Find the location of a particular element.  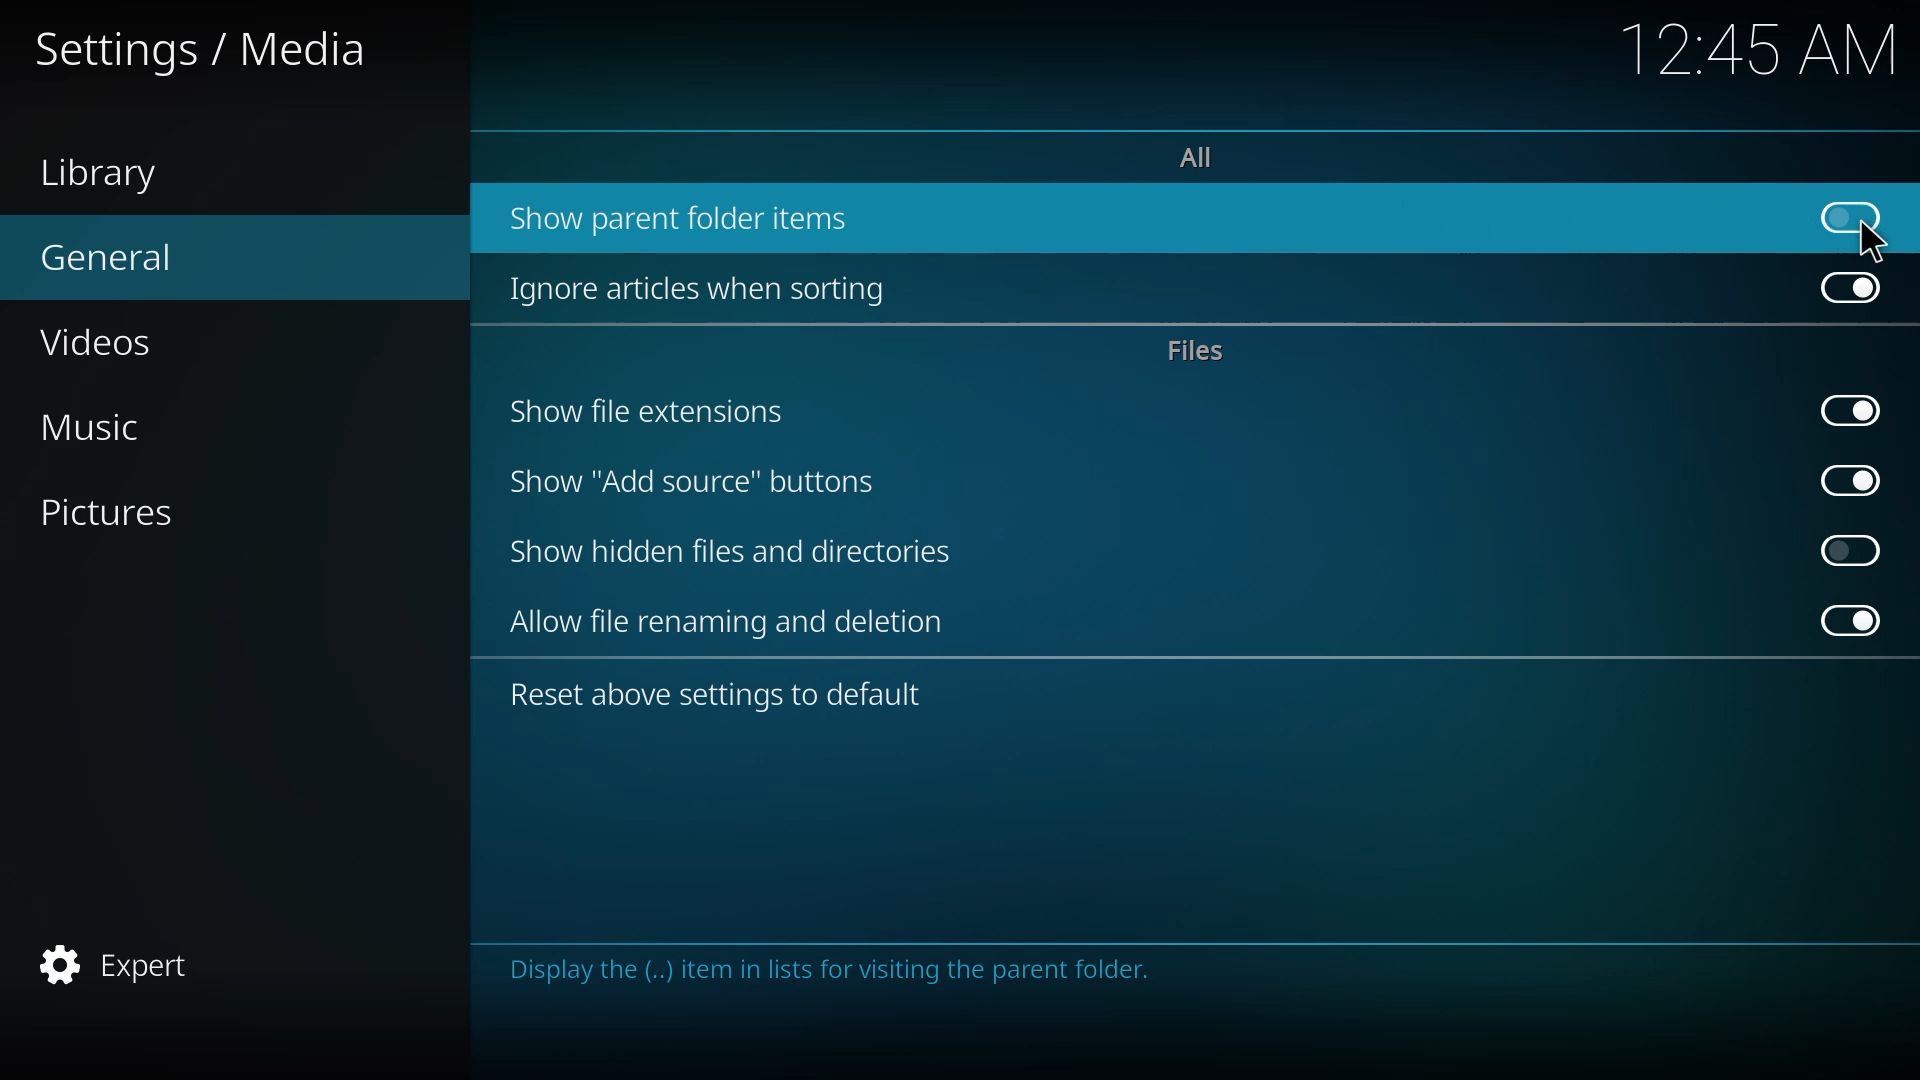

music is located at coordinates (114, 422).